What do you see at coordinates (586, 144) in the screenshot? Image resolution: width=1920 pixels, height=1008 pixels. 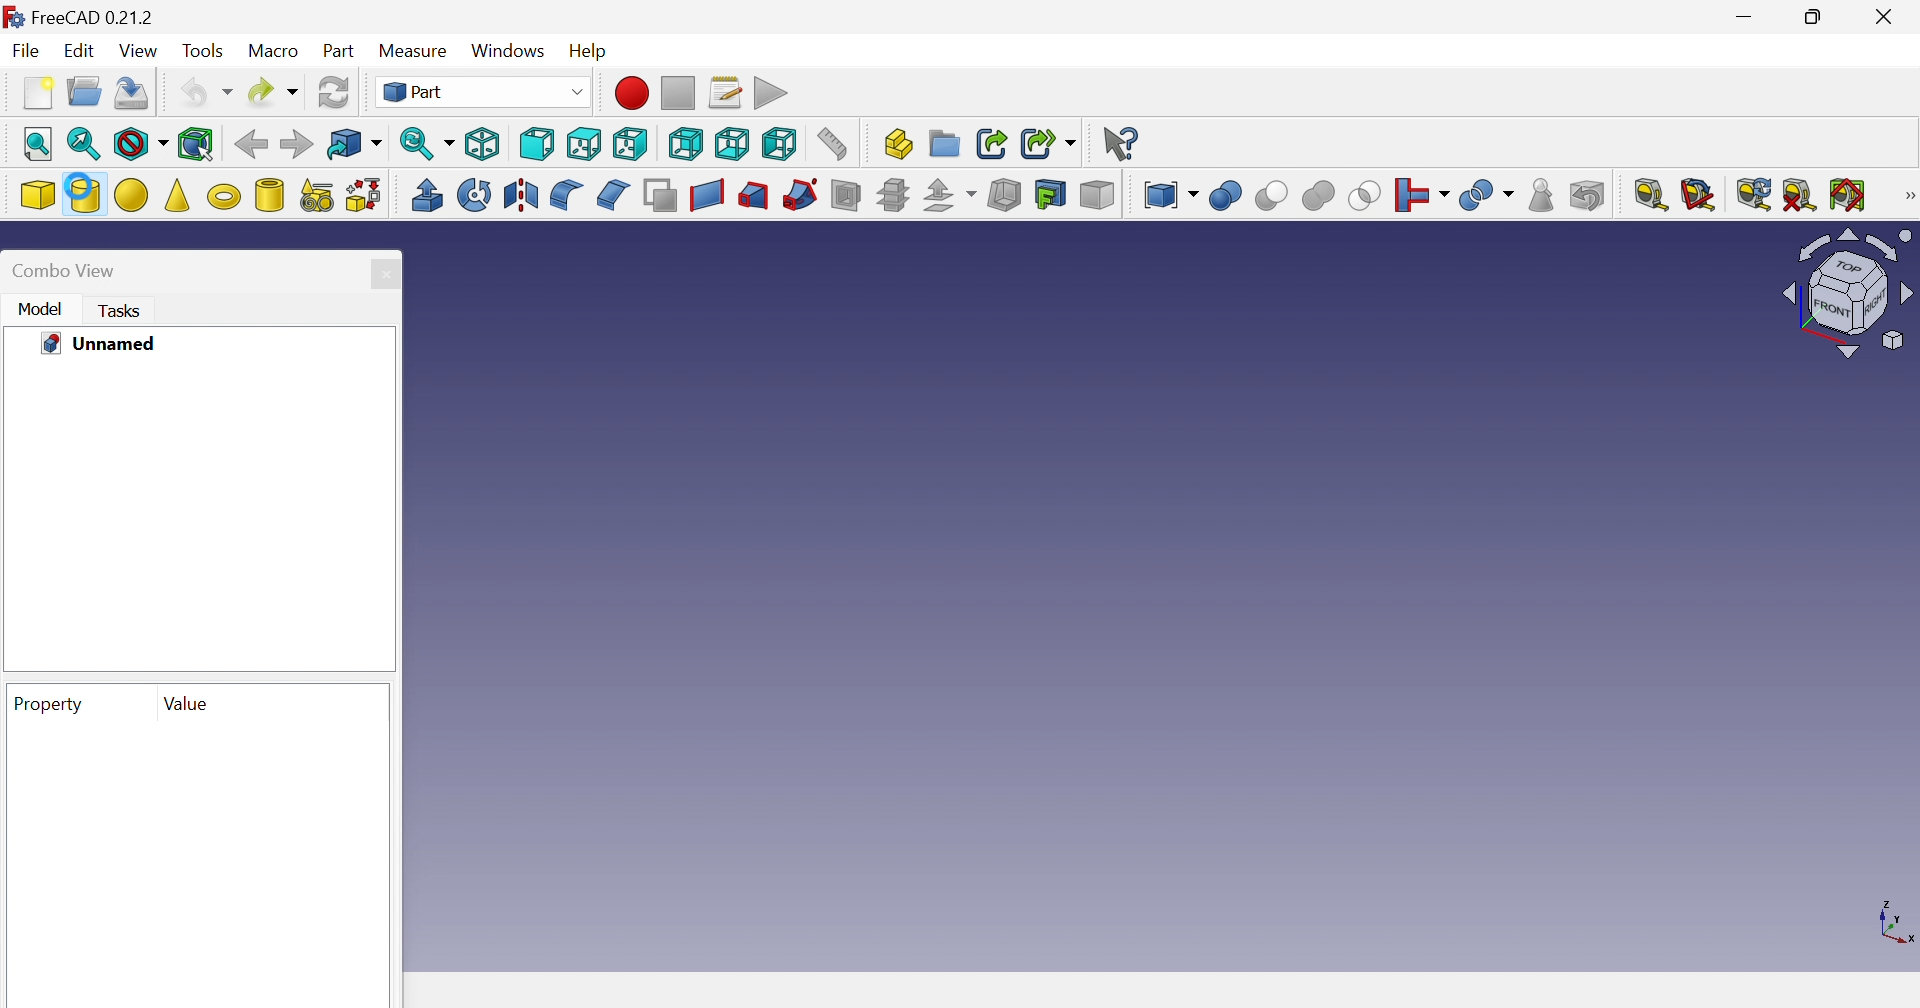 I see `Top` at bounding box center [586, 144].